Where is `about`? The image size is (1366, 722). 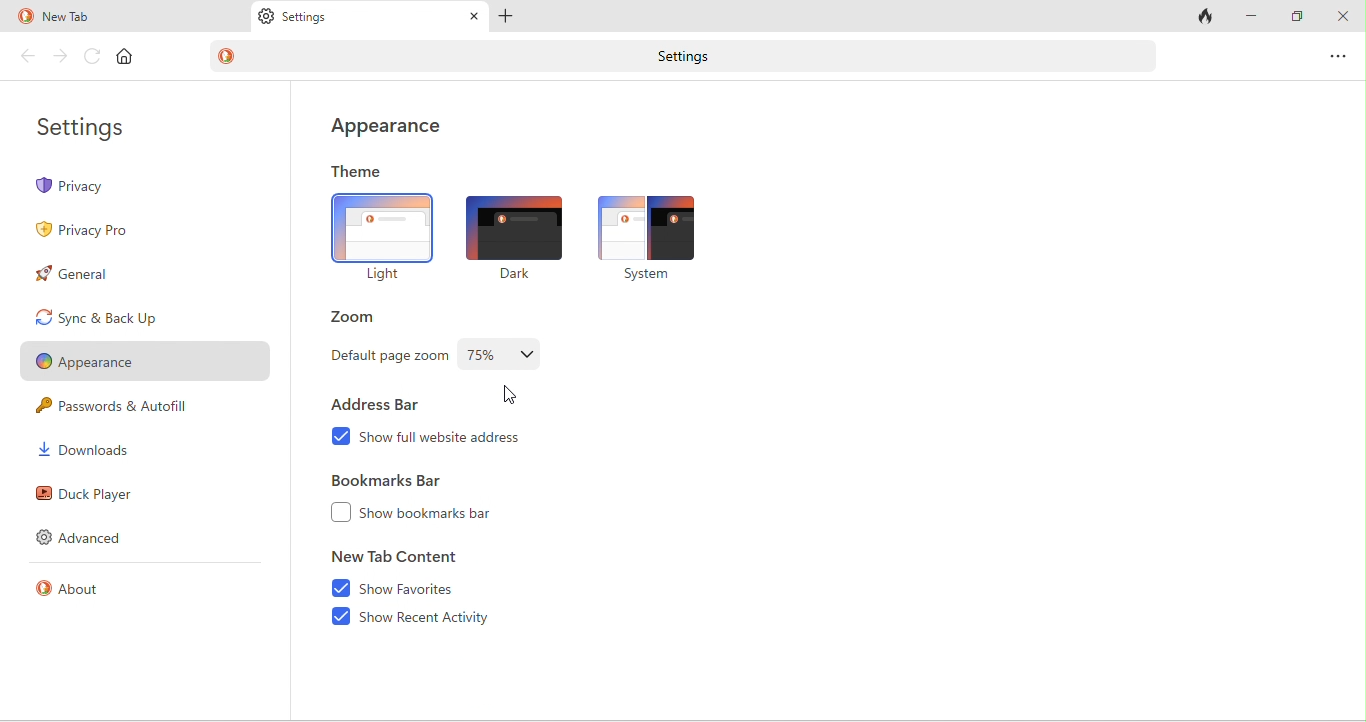 about is located at coordinates (80, 592).